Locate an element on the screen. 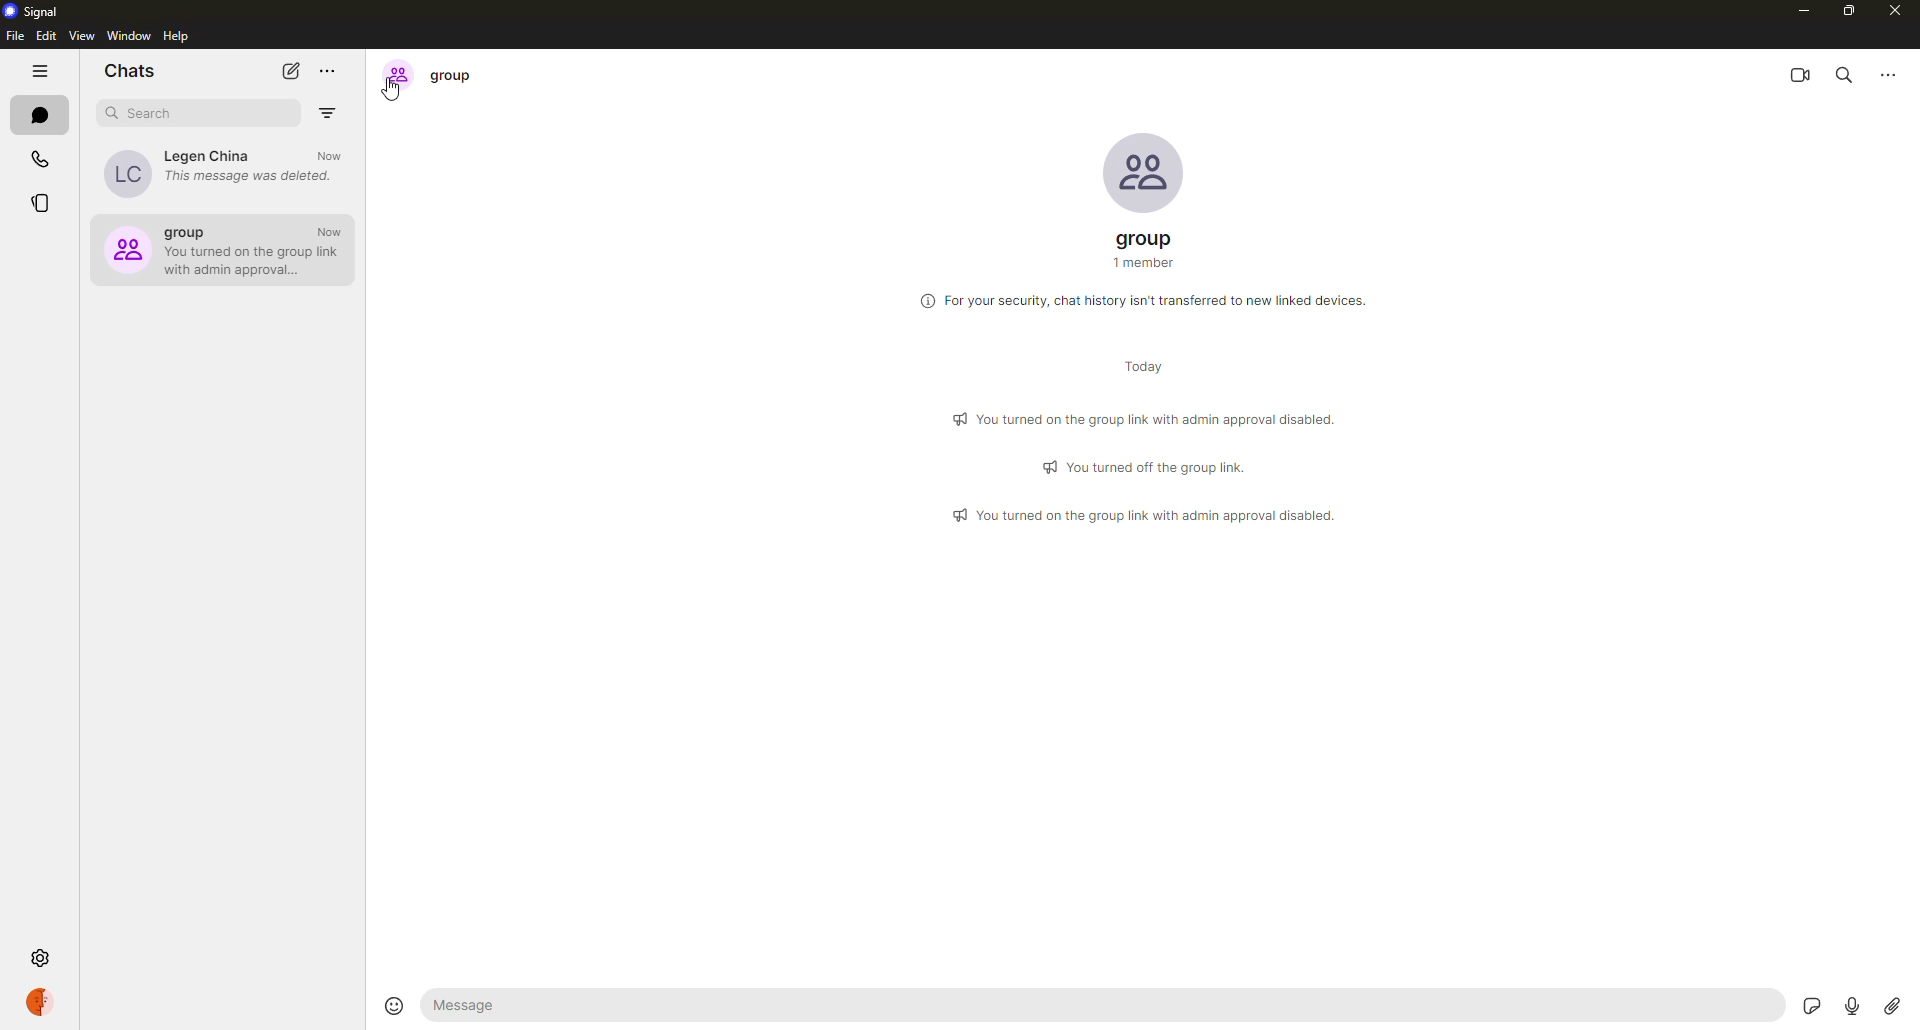  record is located at coordinates (1852, 1005).